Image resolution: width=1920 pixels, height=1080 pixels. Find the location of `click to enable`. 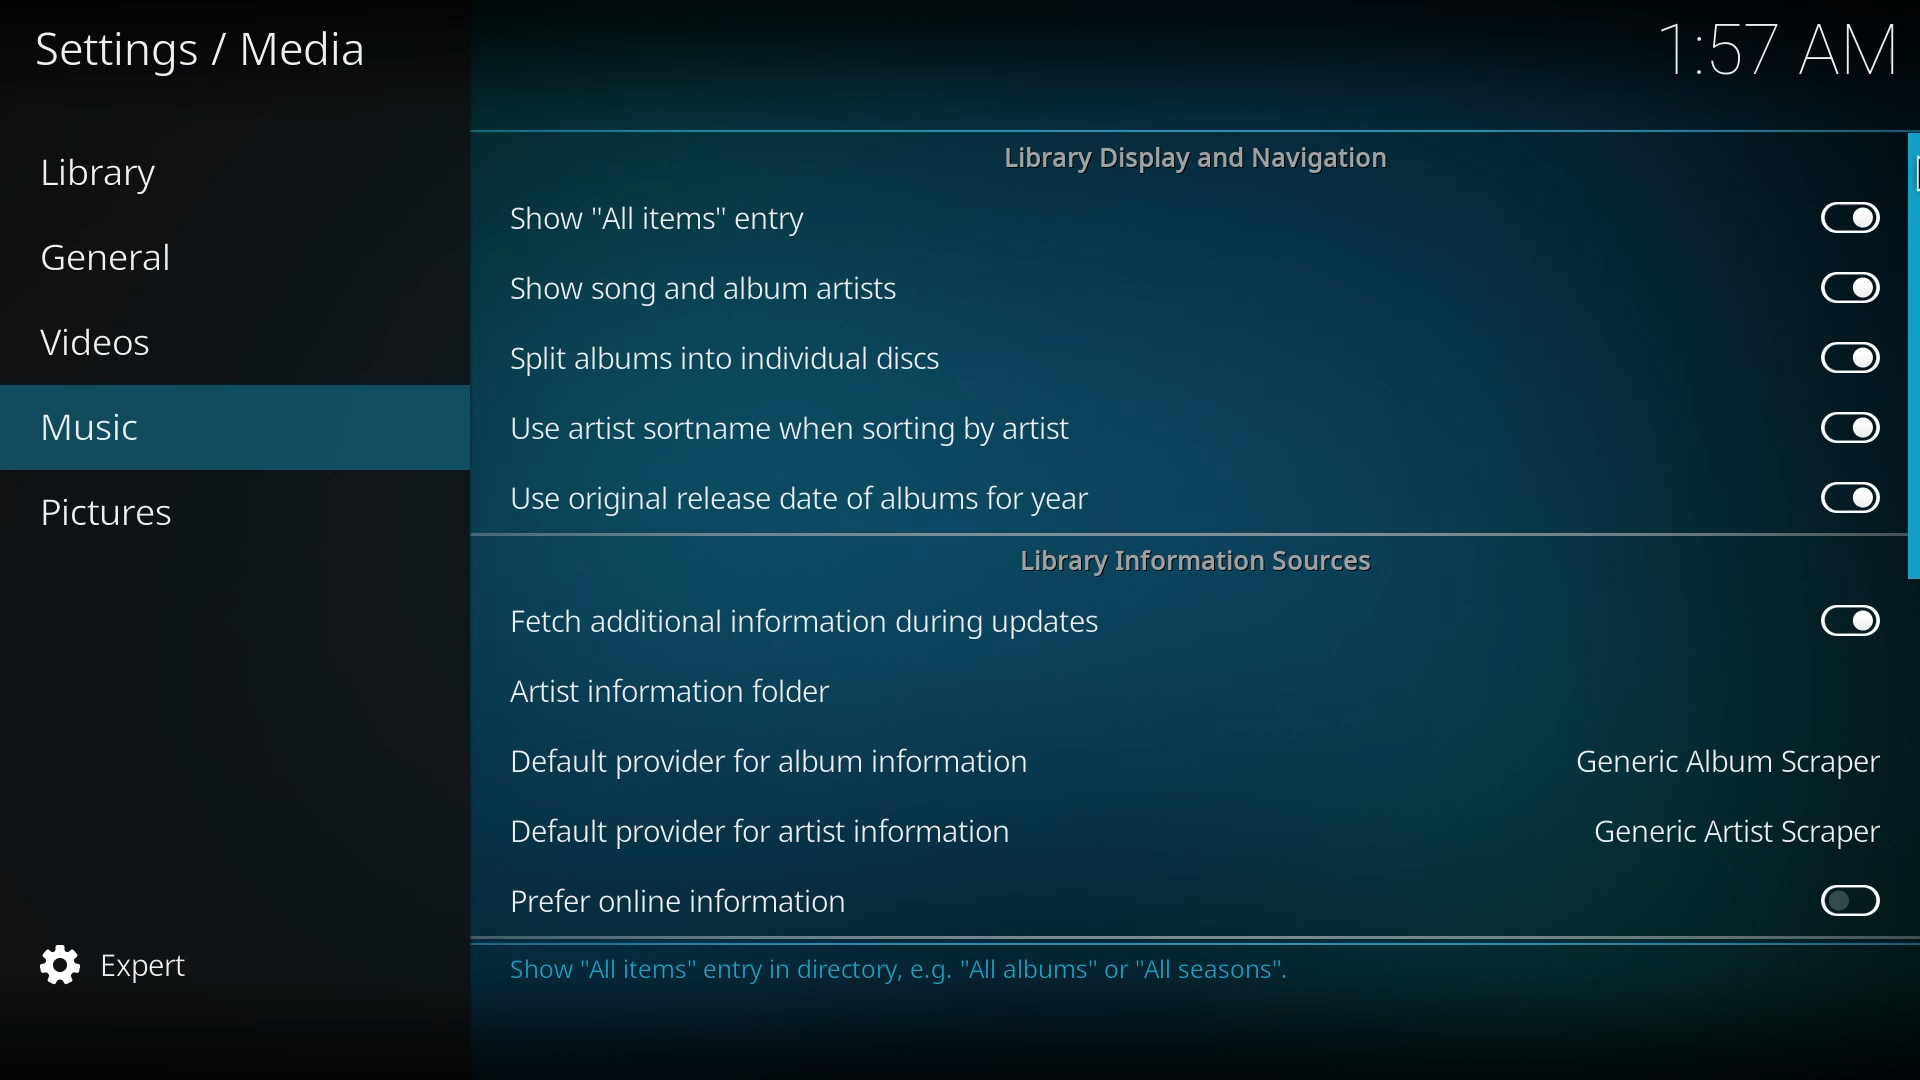

click to enable is located at coordinates (1842, 902).